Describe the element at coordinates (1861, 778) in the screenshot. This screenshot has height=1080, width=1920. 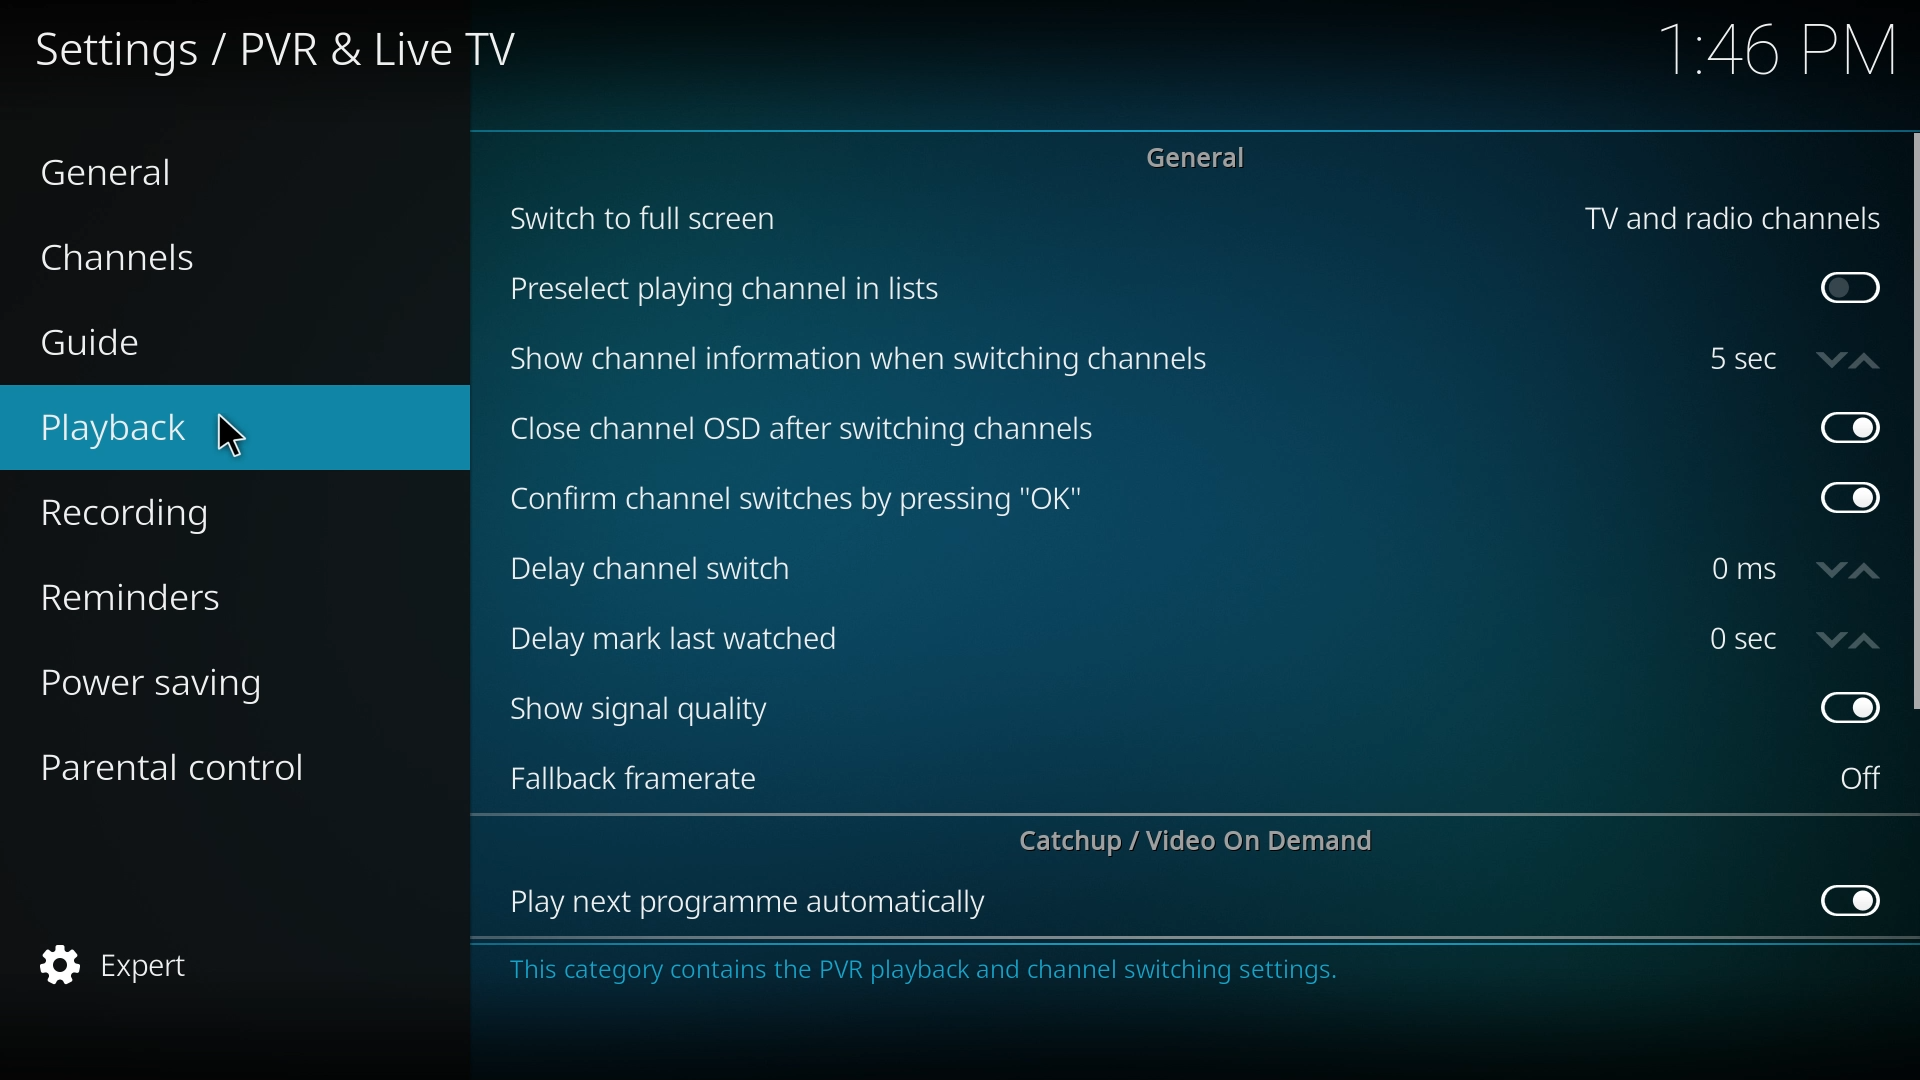
I see `on` at that location.